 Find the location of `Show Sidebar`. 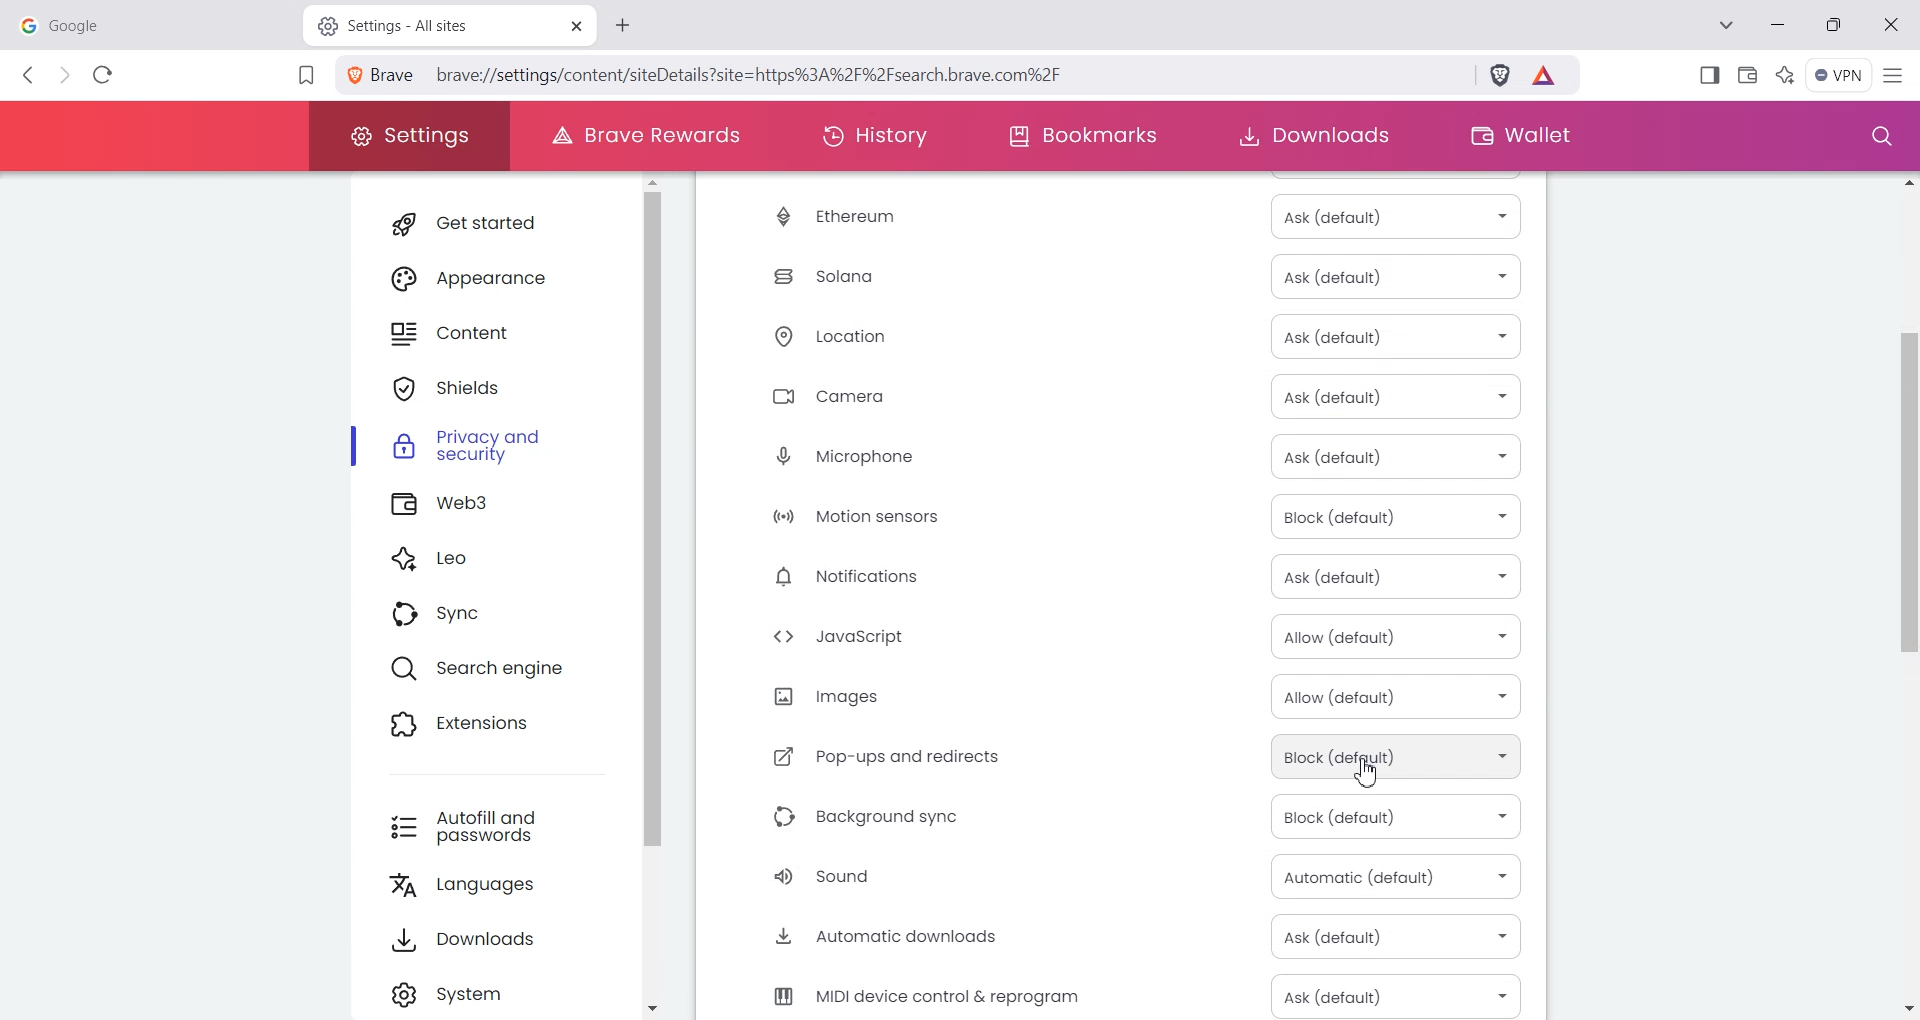

Show Sidebar is located at coordinates (1711, 74).